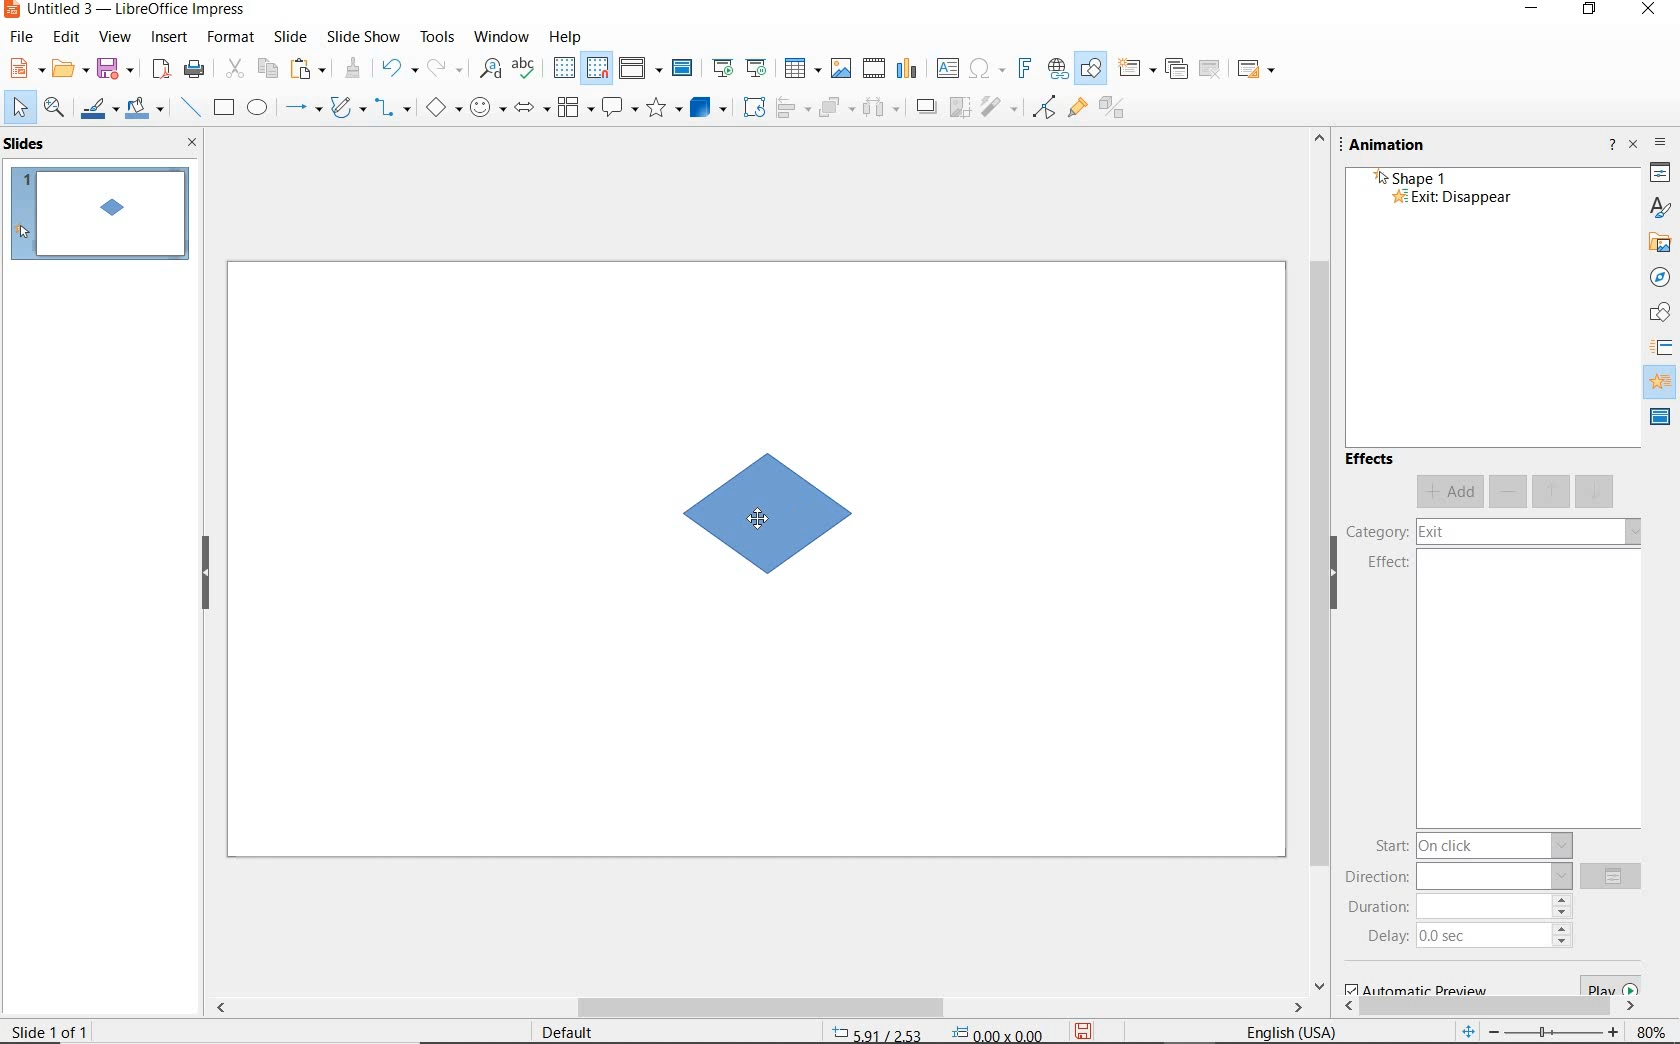 The height and width of the screenshot is (1044, 1680). What do you see at coordinates (97, 111) in the screenshot?
I see `line color` at bounding box center [97, 111].